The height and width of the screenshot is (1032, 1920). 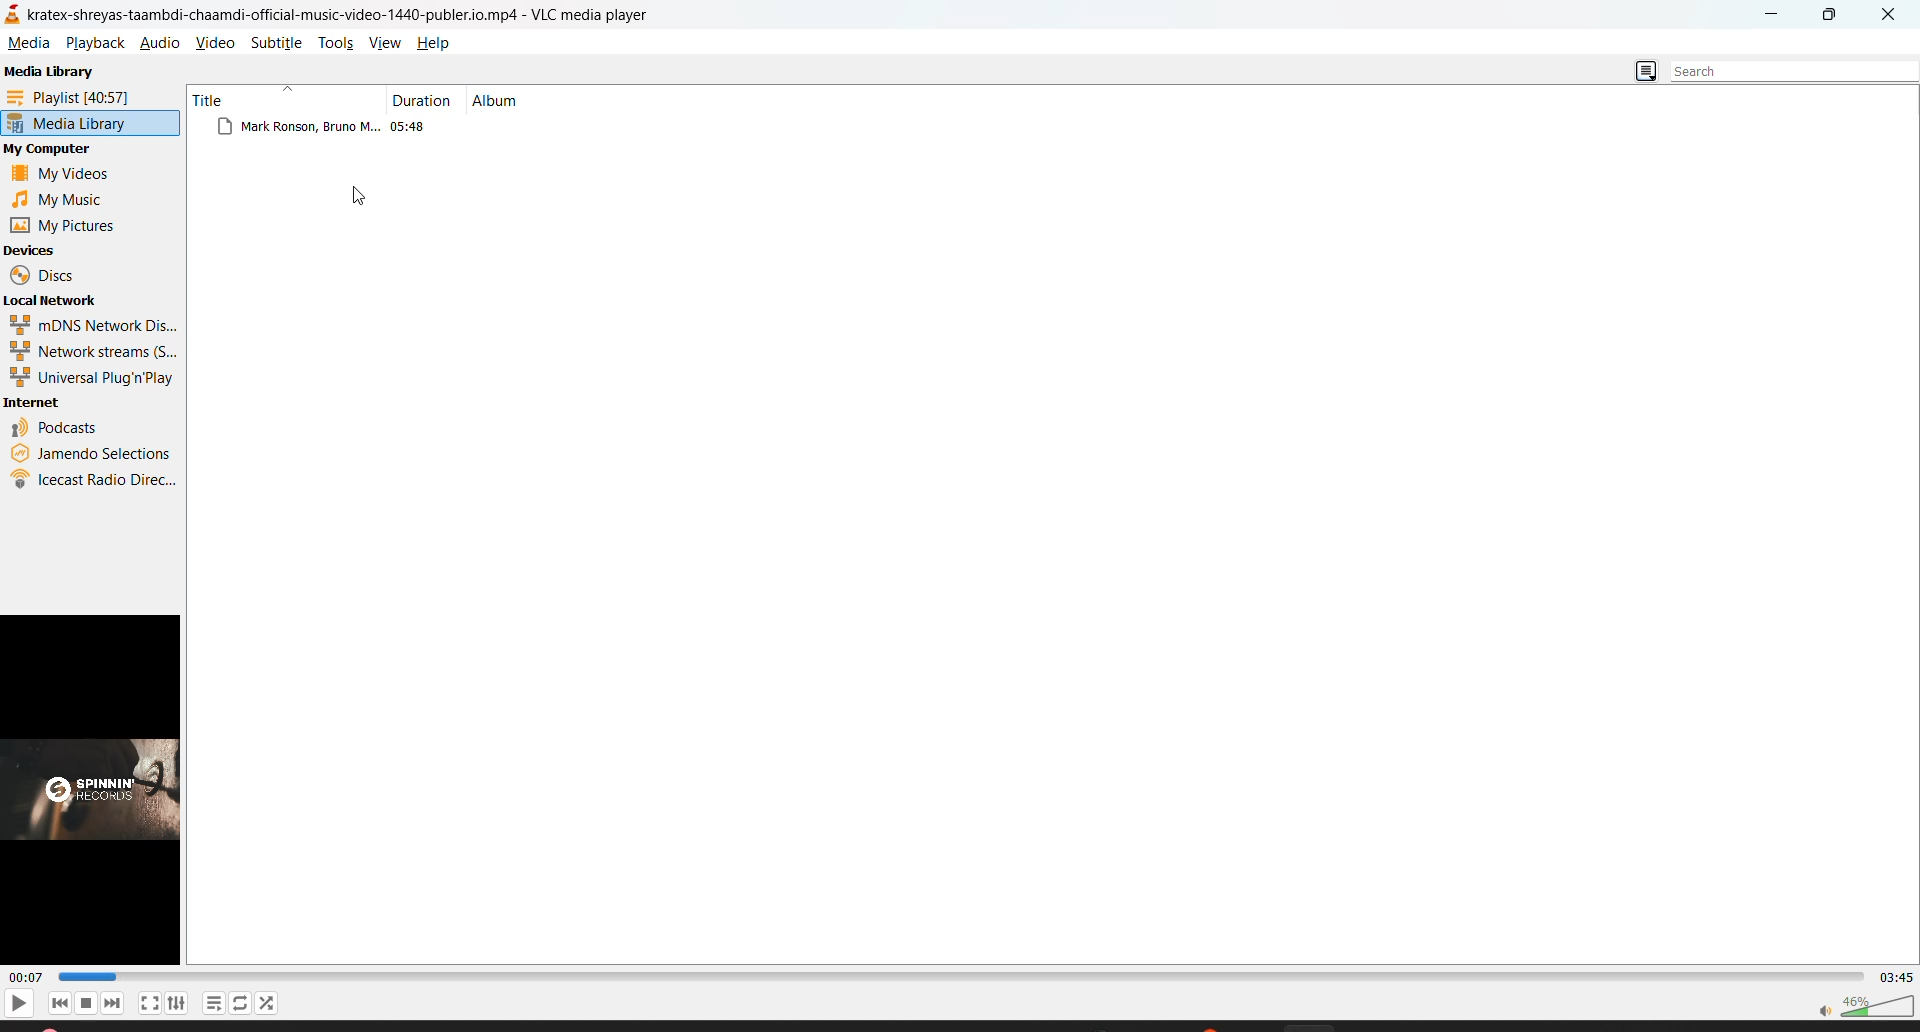 What do you see at coordinates (91, 42) in the screenshot?
I see `playback` at bounding box center [91, 42].